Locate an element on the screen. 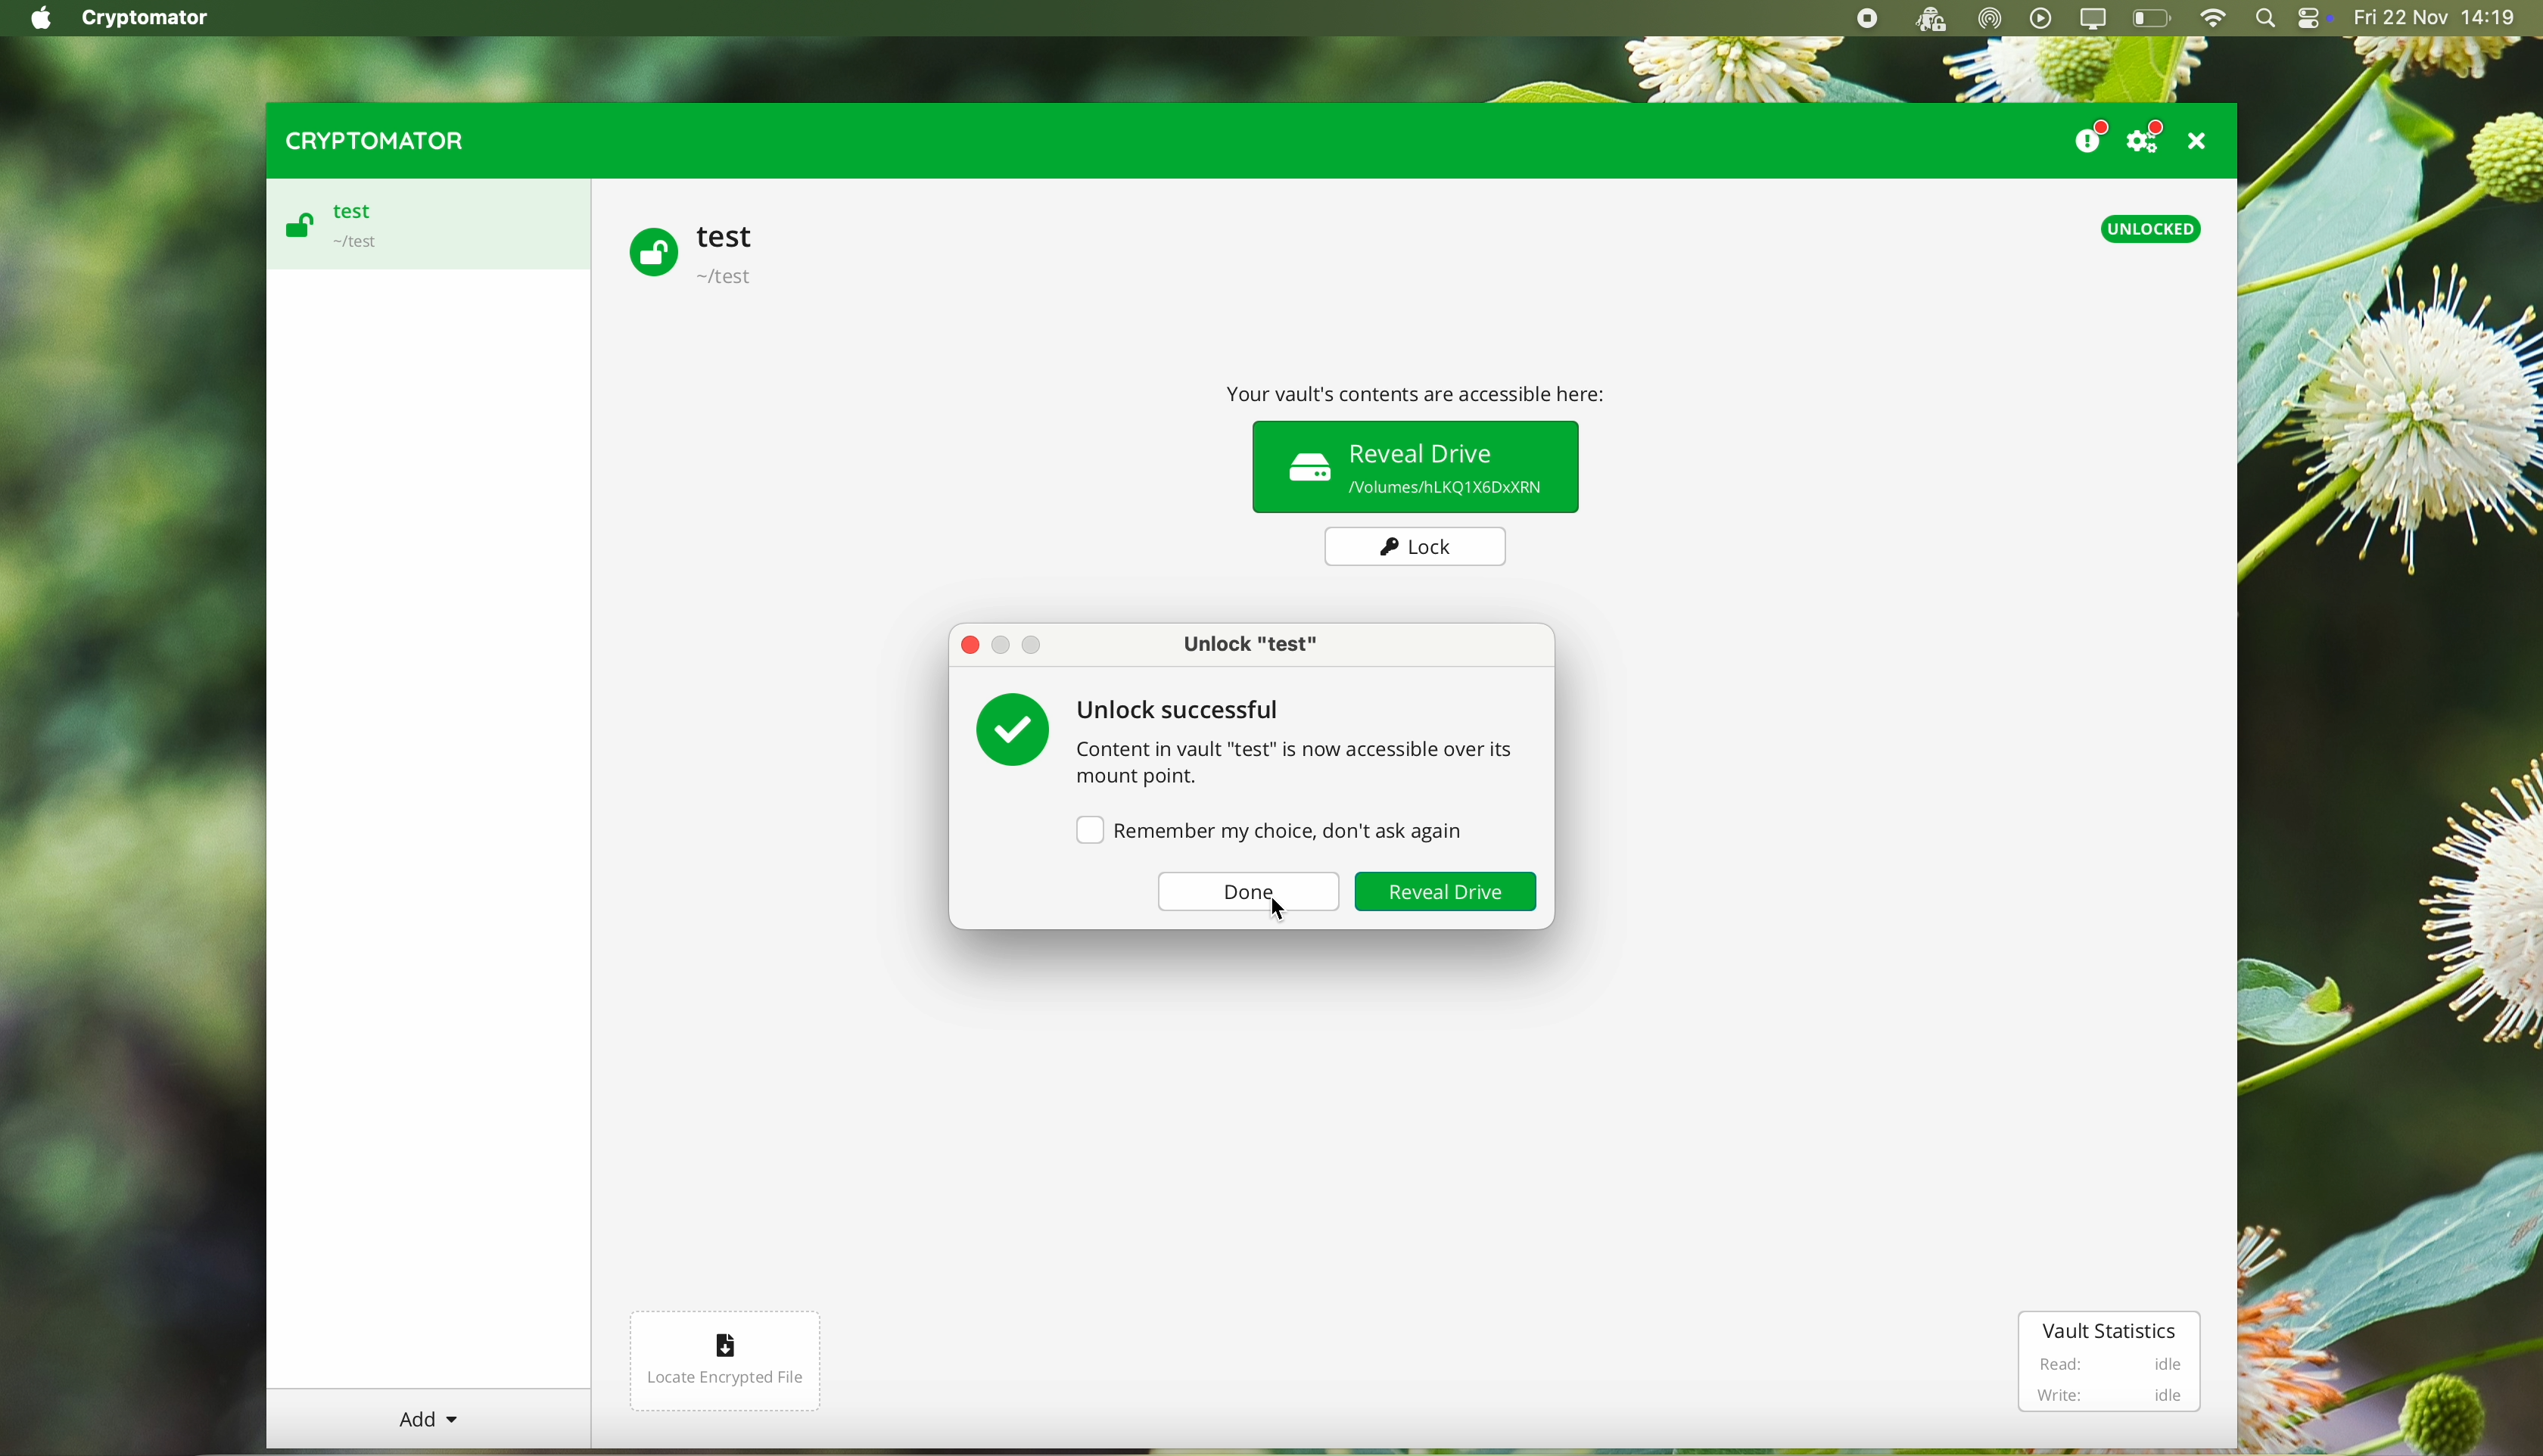 The width and height of the screenshot is (2543, 1456). Unlo
ck "test" is located at coordinates (1260, 645).